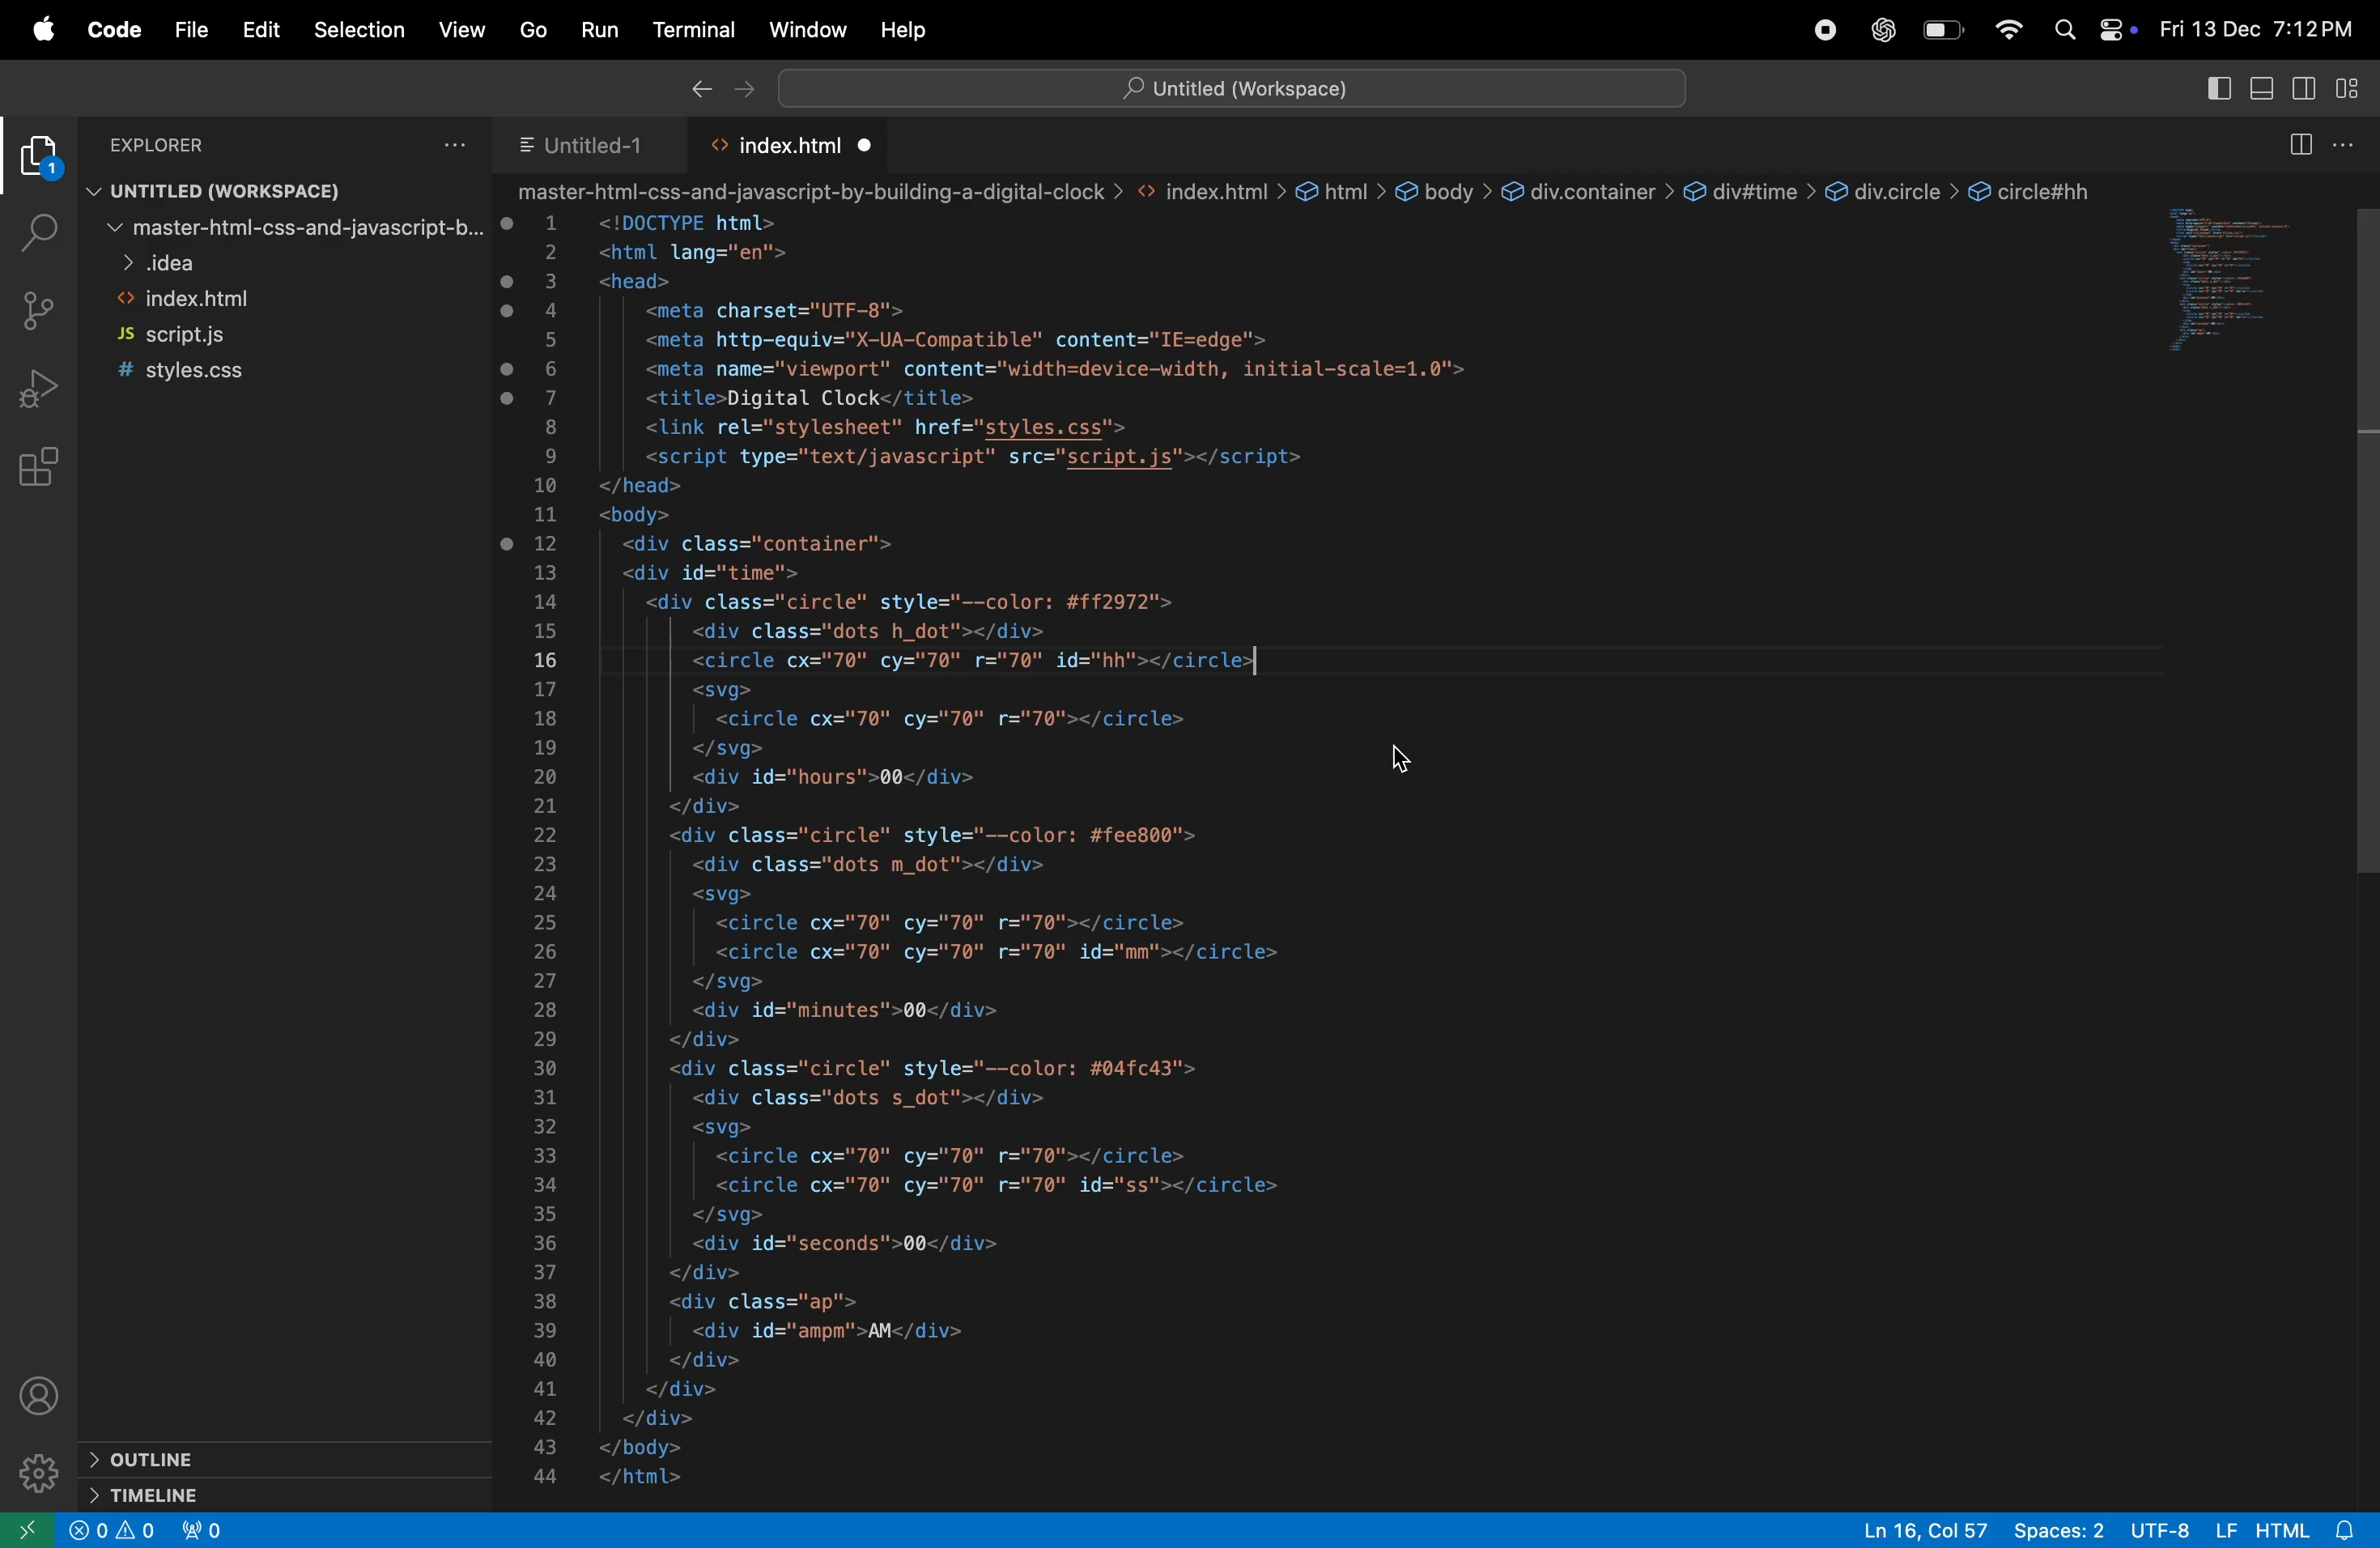  What do you see at coordinates (546, 852) in the screenshot?
I see `Line Number` at bounding box center [546, 852].